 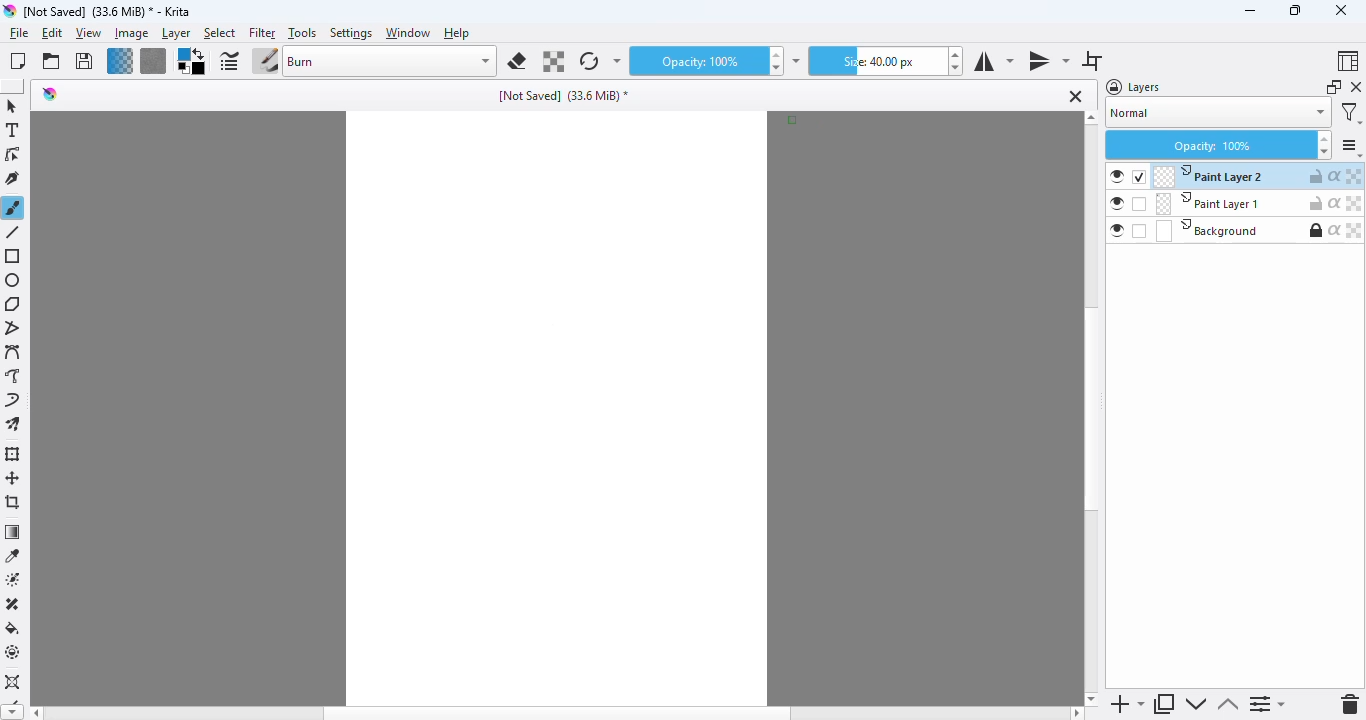 What do you see at coordinates (1335, 230) in the screenshot?
I see `inherit alpha: no` at bounding box center [1335, 230].